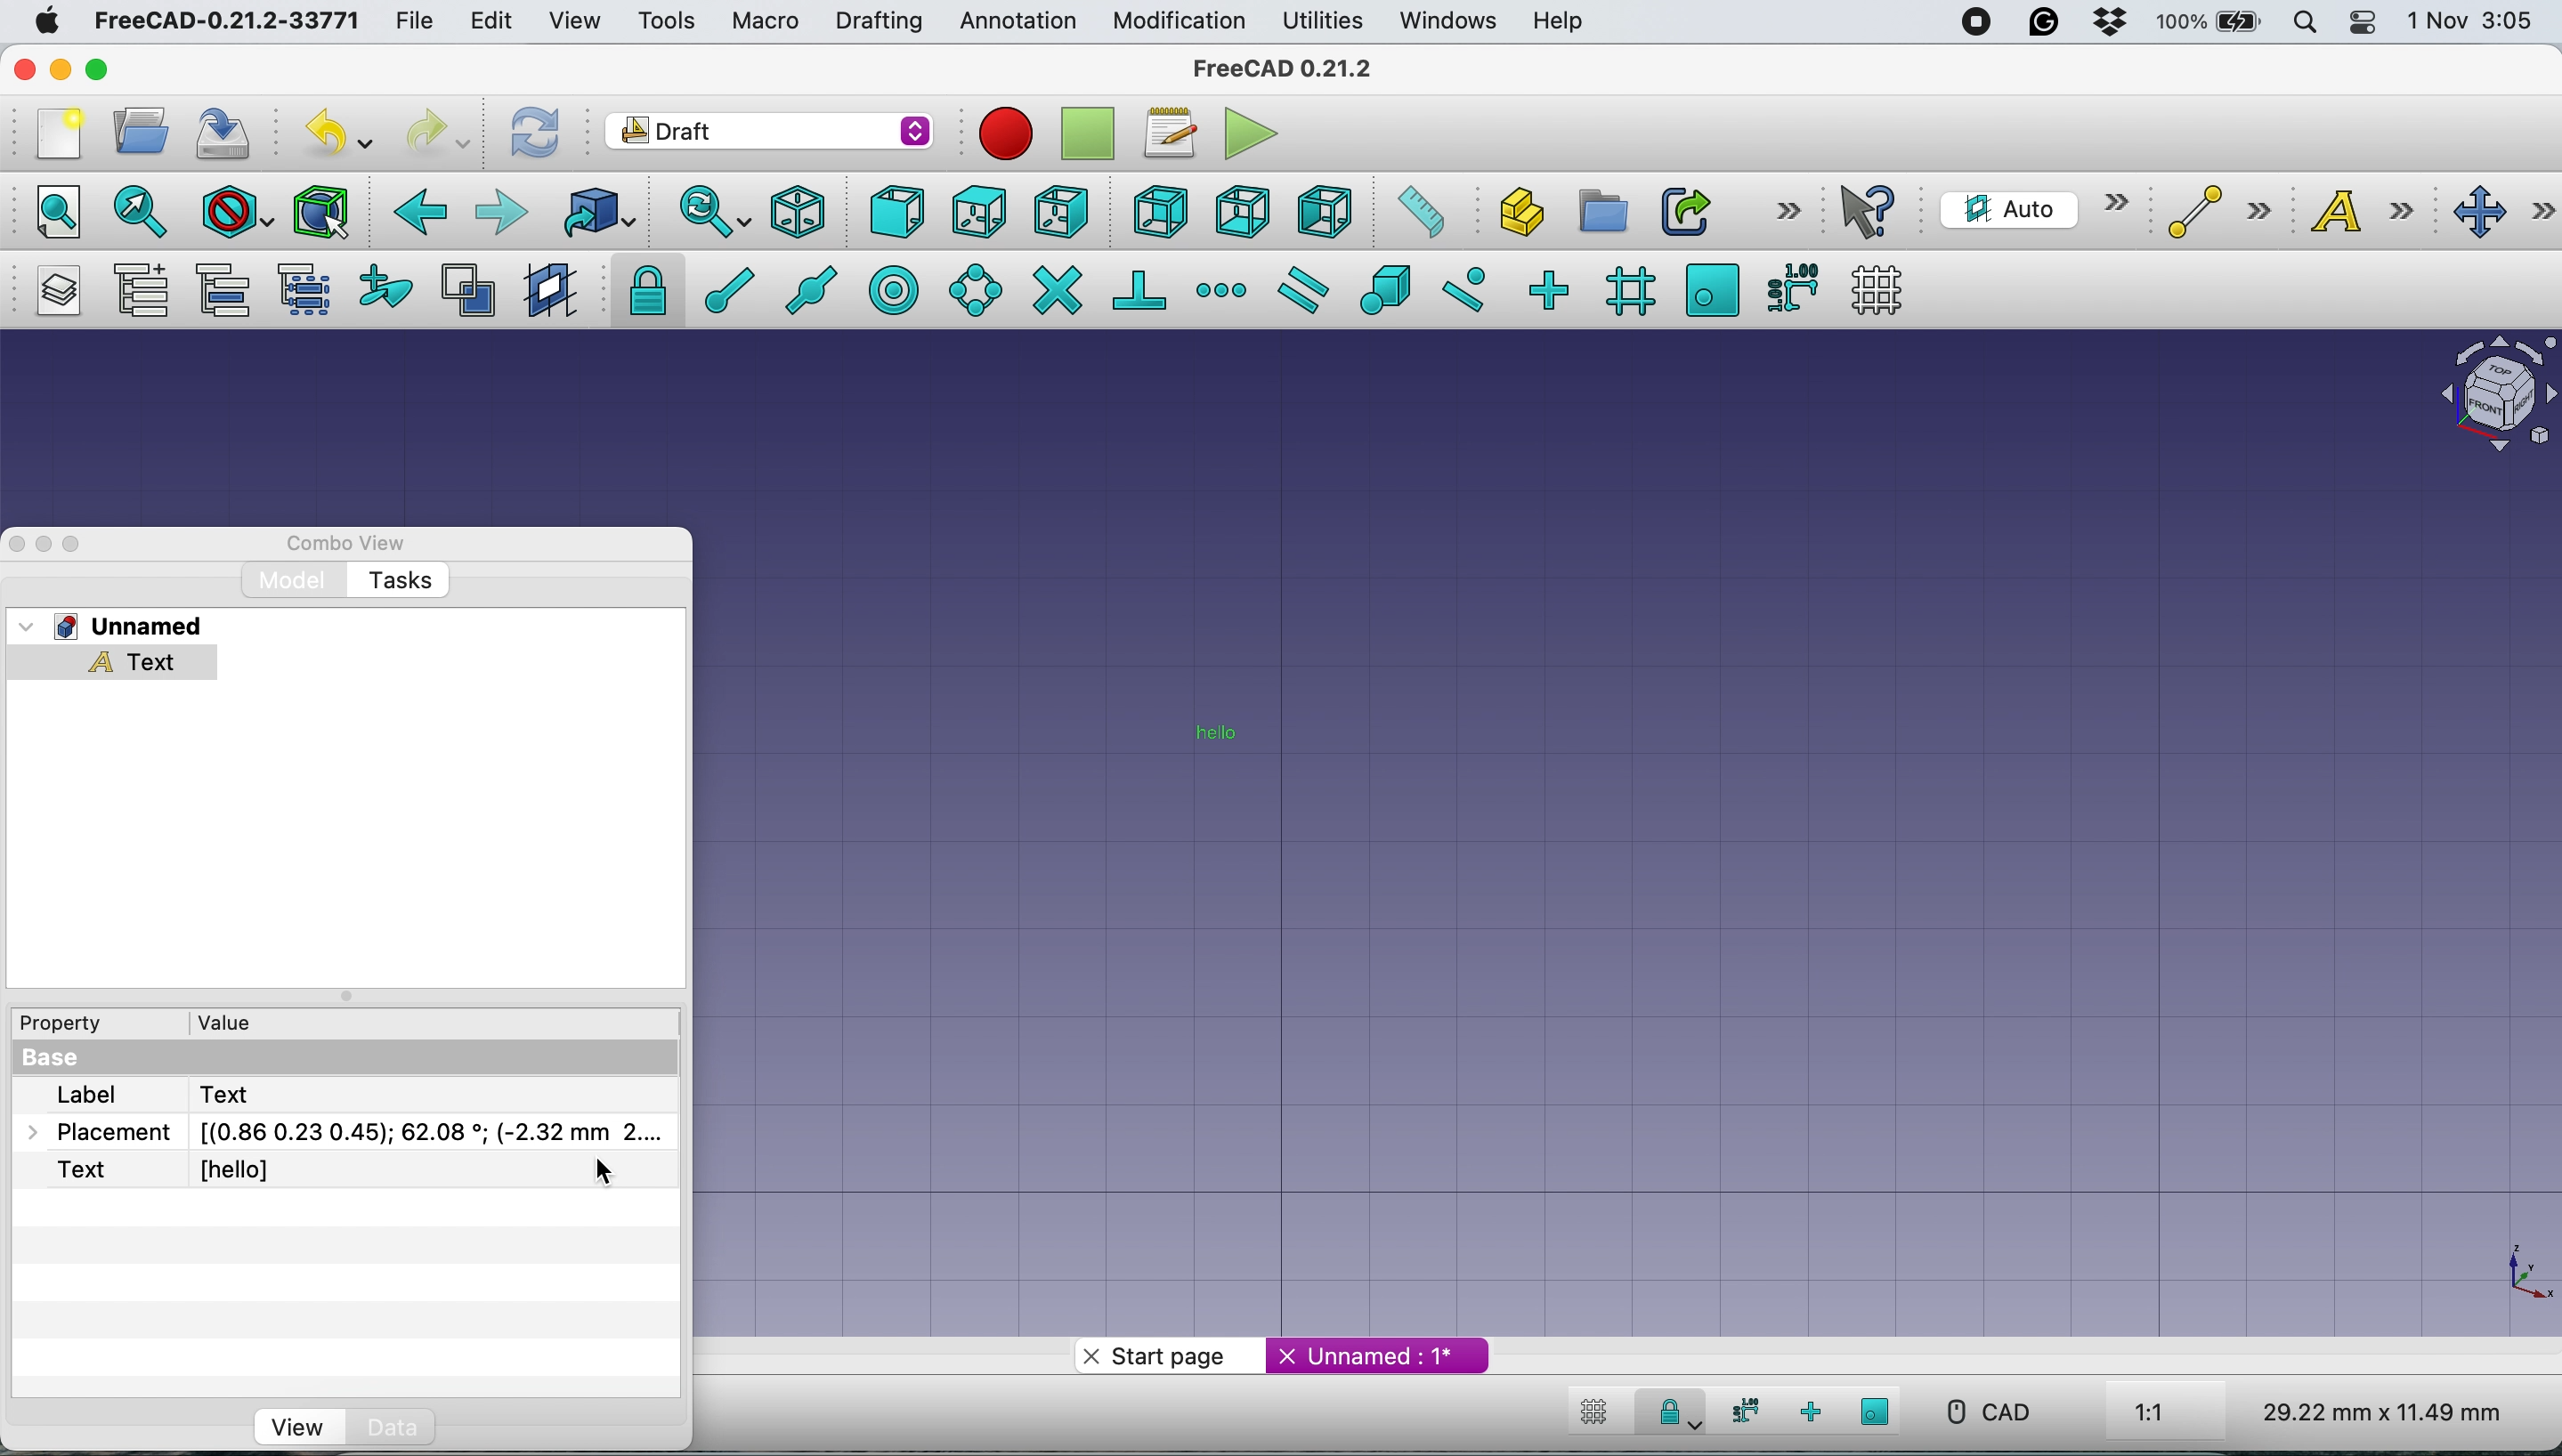 The image size is (2562, 1456). What do you see at coordinates (1157, 211) in the screenshot?
I see `rear` at bounding box center [1157, 211].